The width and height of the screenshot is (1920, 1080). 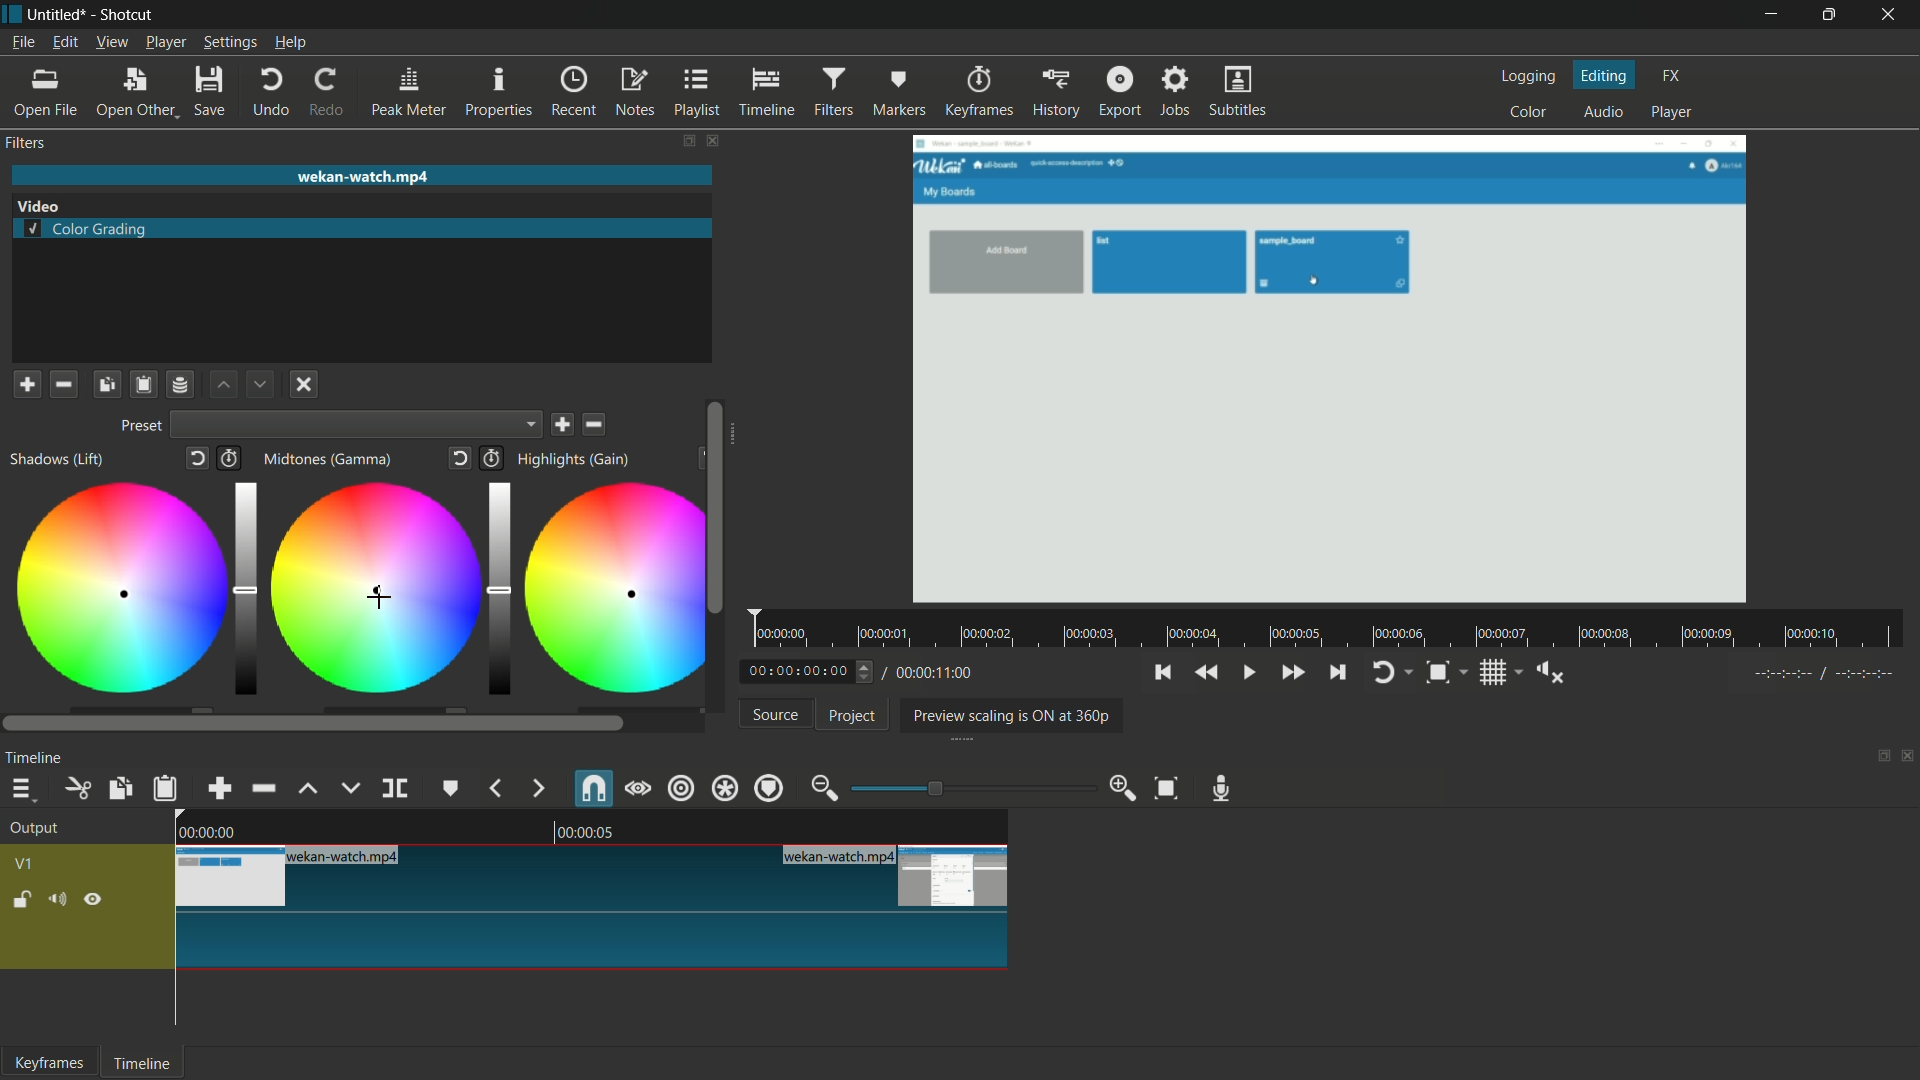 What do you see at coordinates (536, 789) in the screenshot?
I see `next marker` at bounding box center [536, 789].